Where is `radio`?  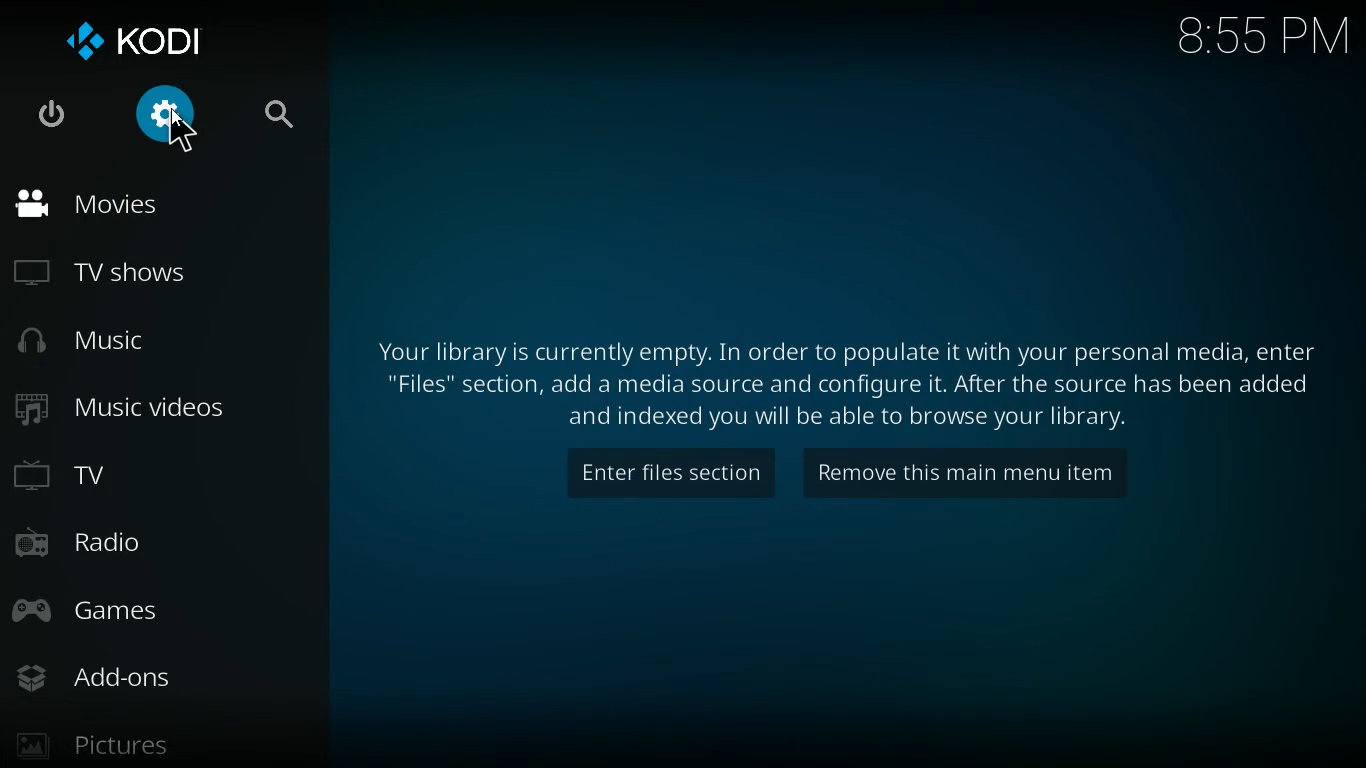
radio is located at coordinates (102, 539).